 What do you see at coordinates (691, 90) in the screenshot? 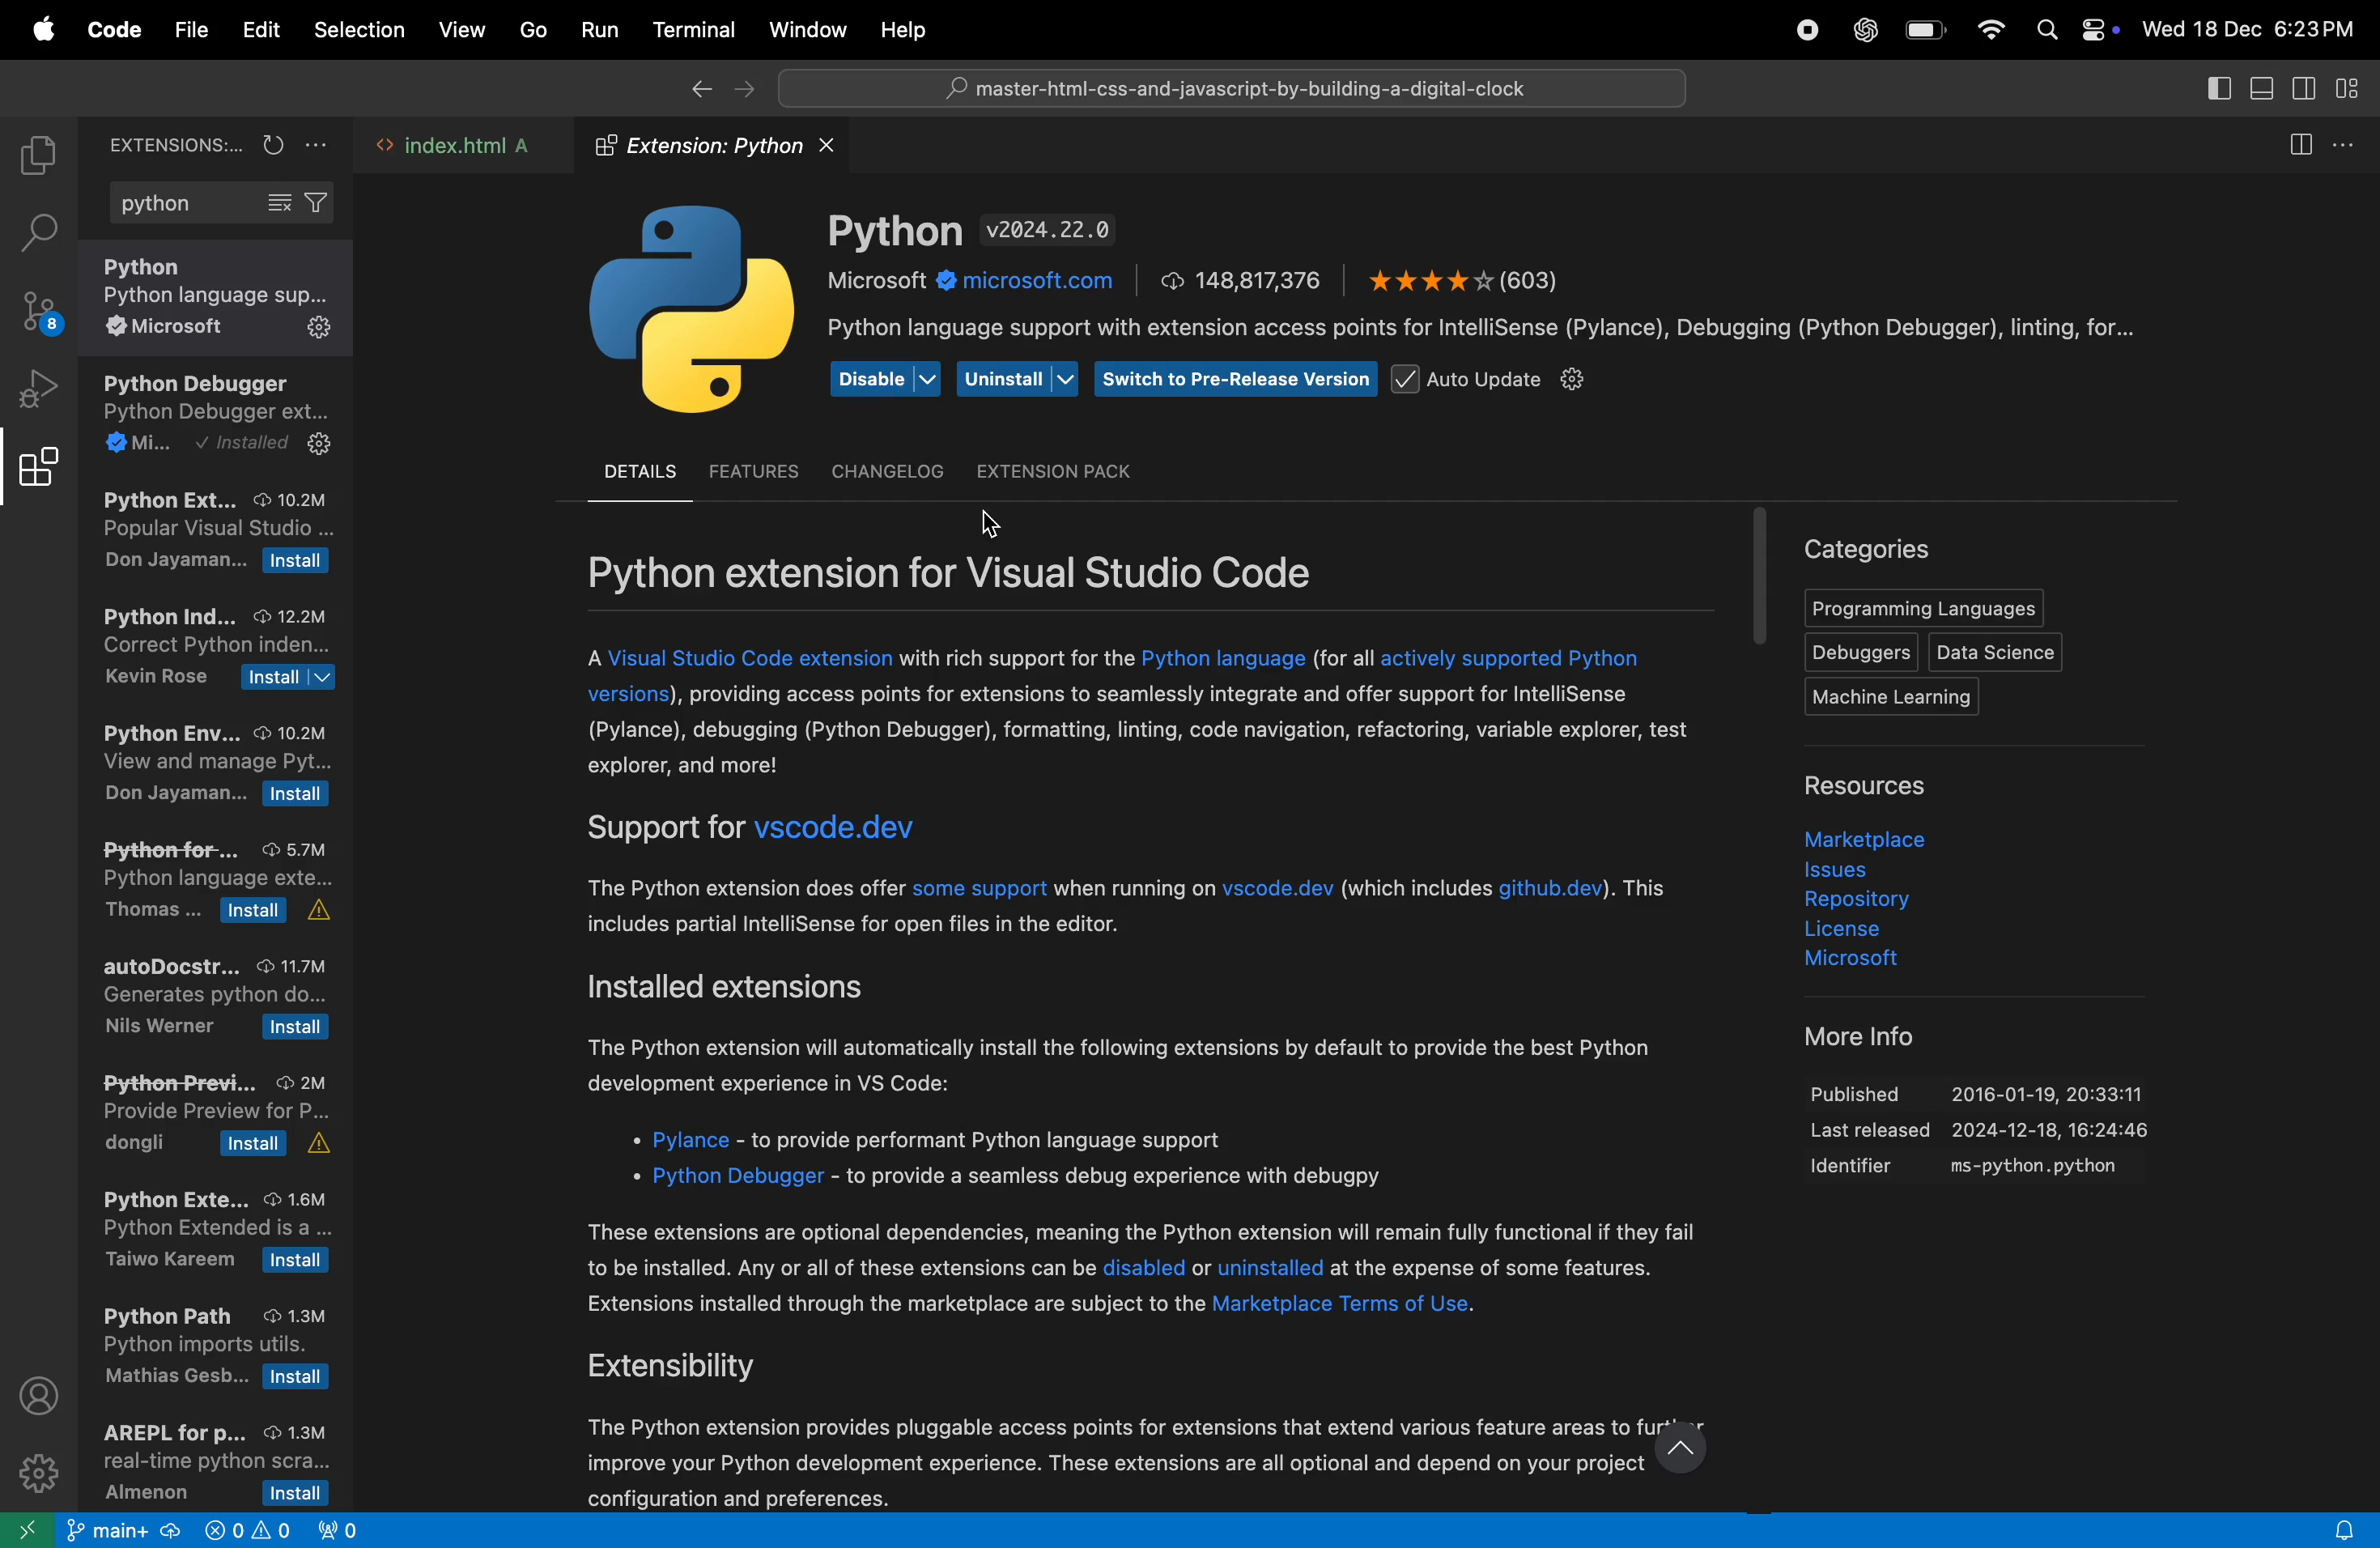
I see `backward` at bounding box center [691, 90].